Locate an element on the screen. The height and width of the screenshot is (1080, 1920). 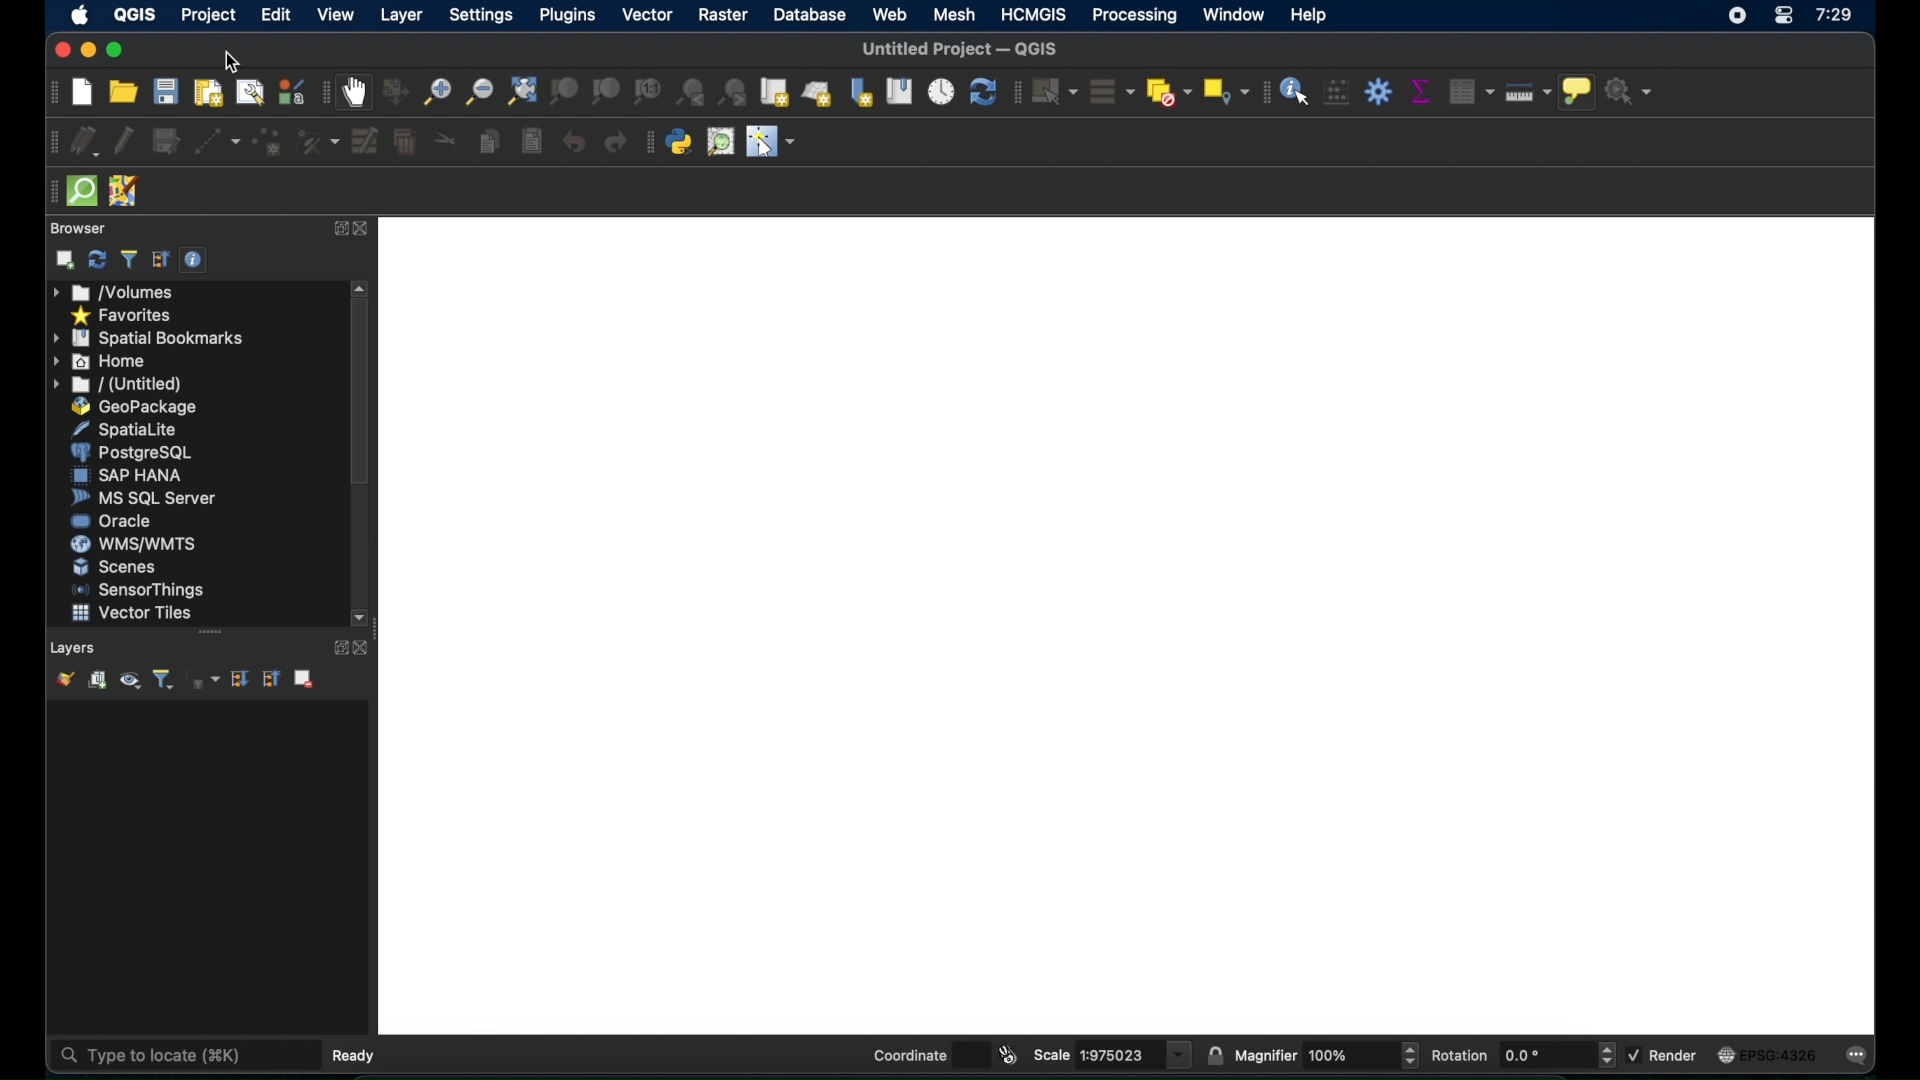
browser is located at coordinates (77, 228).